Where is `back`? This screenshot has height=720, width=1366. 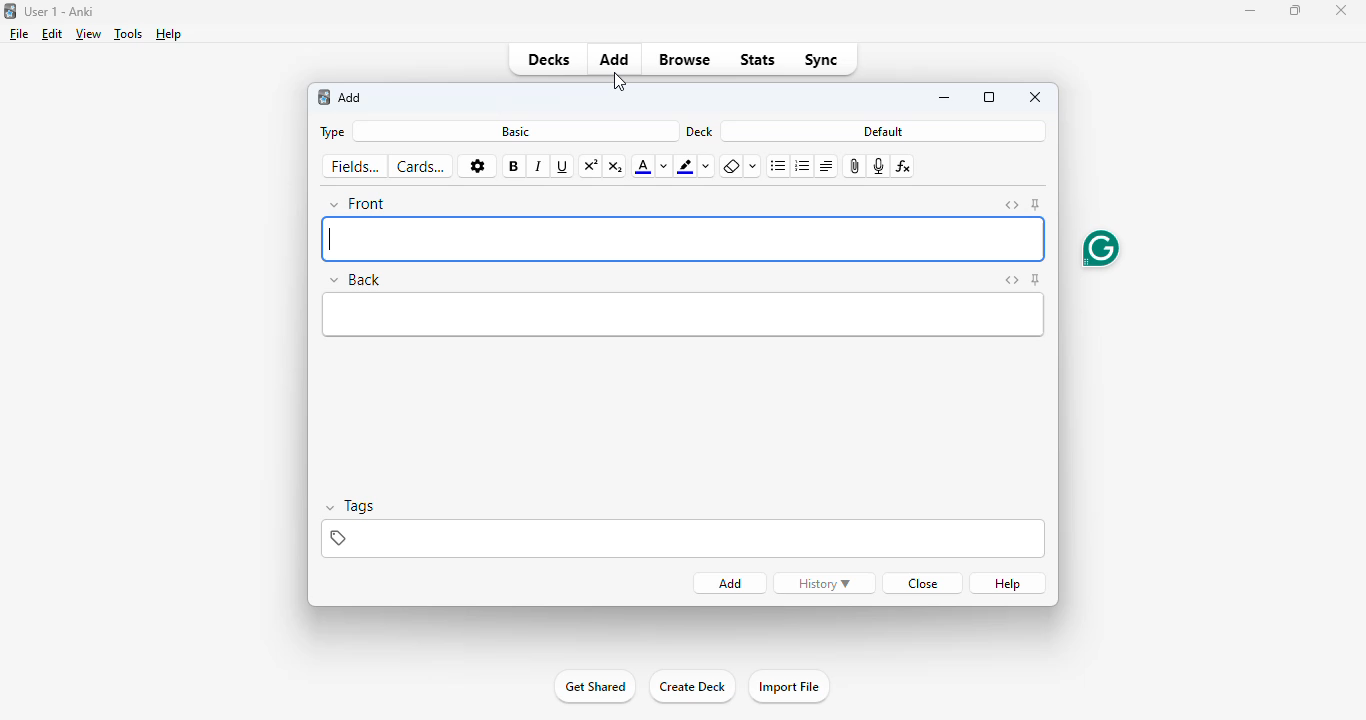 back is located at coordinates (357, 279).